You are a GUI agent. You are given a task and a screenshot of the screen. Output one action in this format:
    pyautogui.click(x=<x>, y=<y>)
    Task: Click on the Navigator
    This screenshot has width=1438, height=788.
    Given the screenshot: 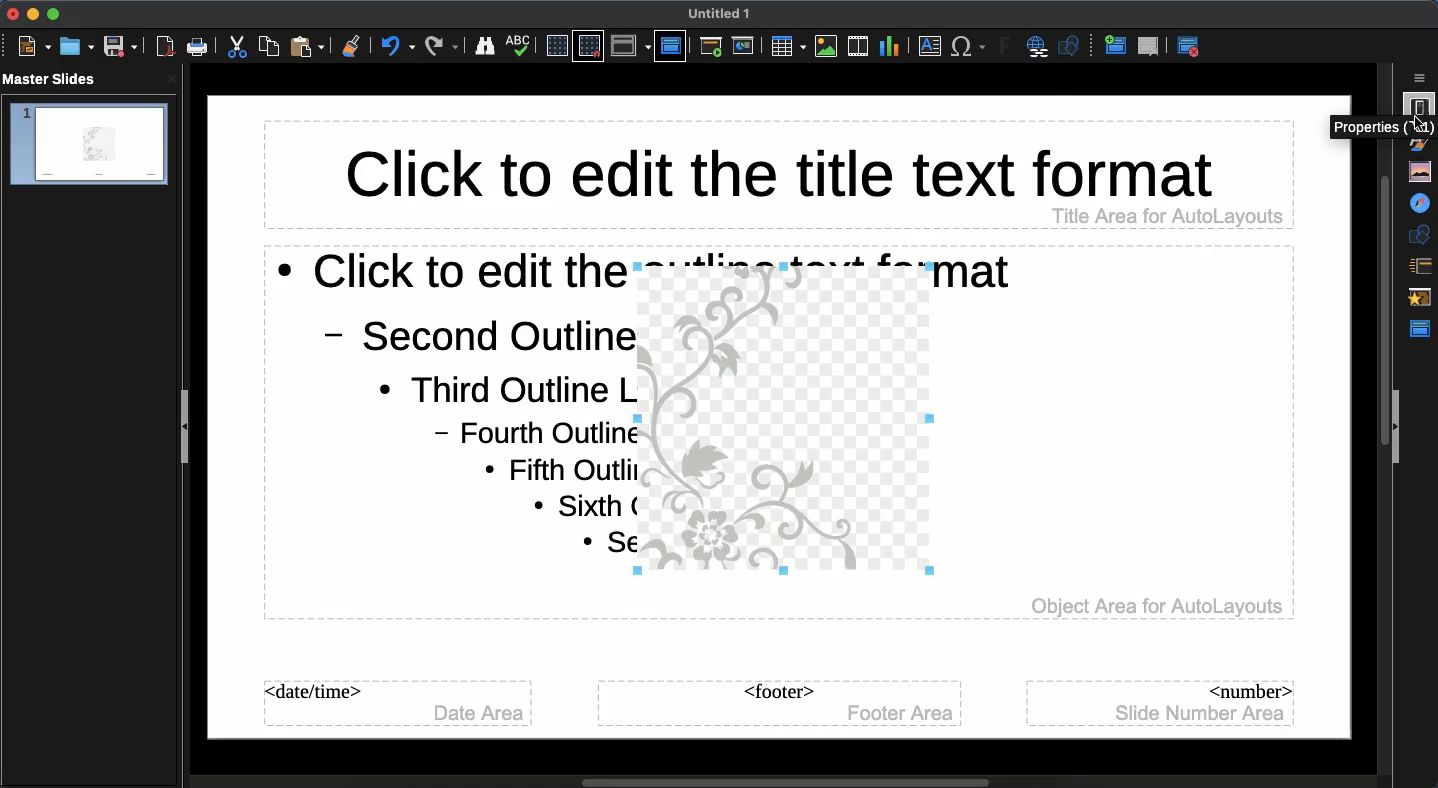 What is the action you would take?
    pyautogui.click(x=1422, y=204)
    